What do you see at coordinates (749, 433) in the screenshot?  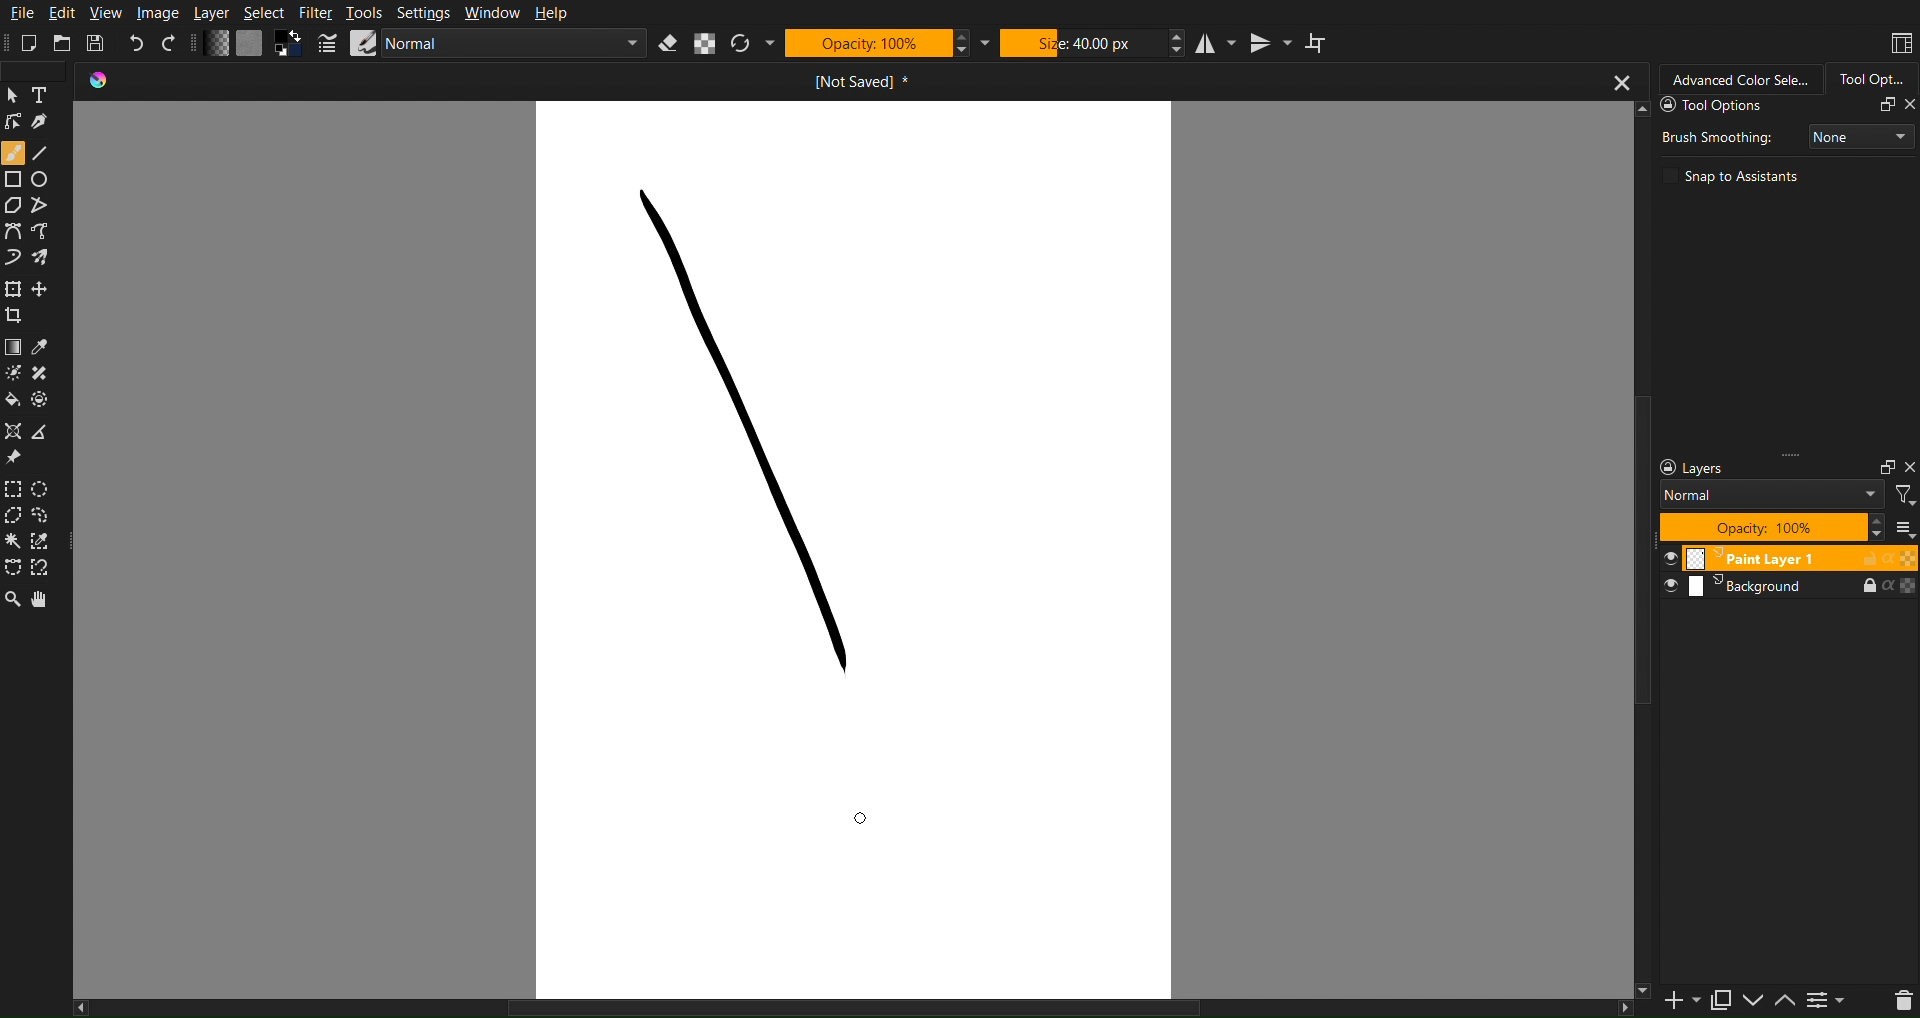 I see `Stroke` at bounding box center [749, 433].